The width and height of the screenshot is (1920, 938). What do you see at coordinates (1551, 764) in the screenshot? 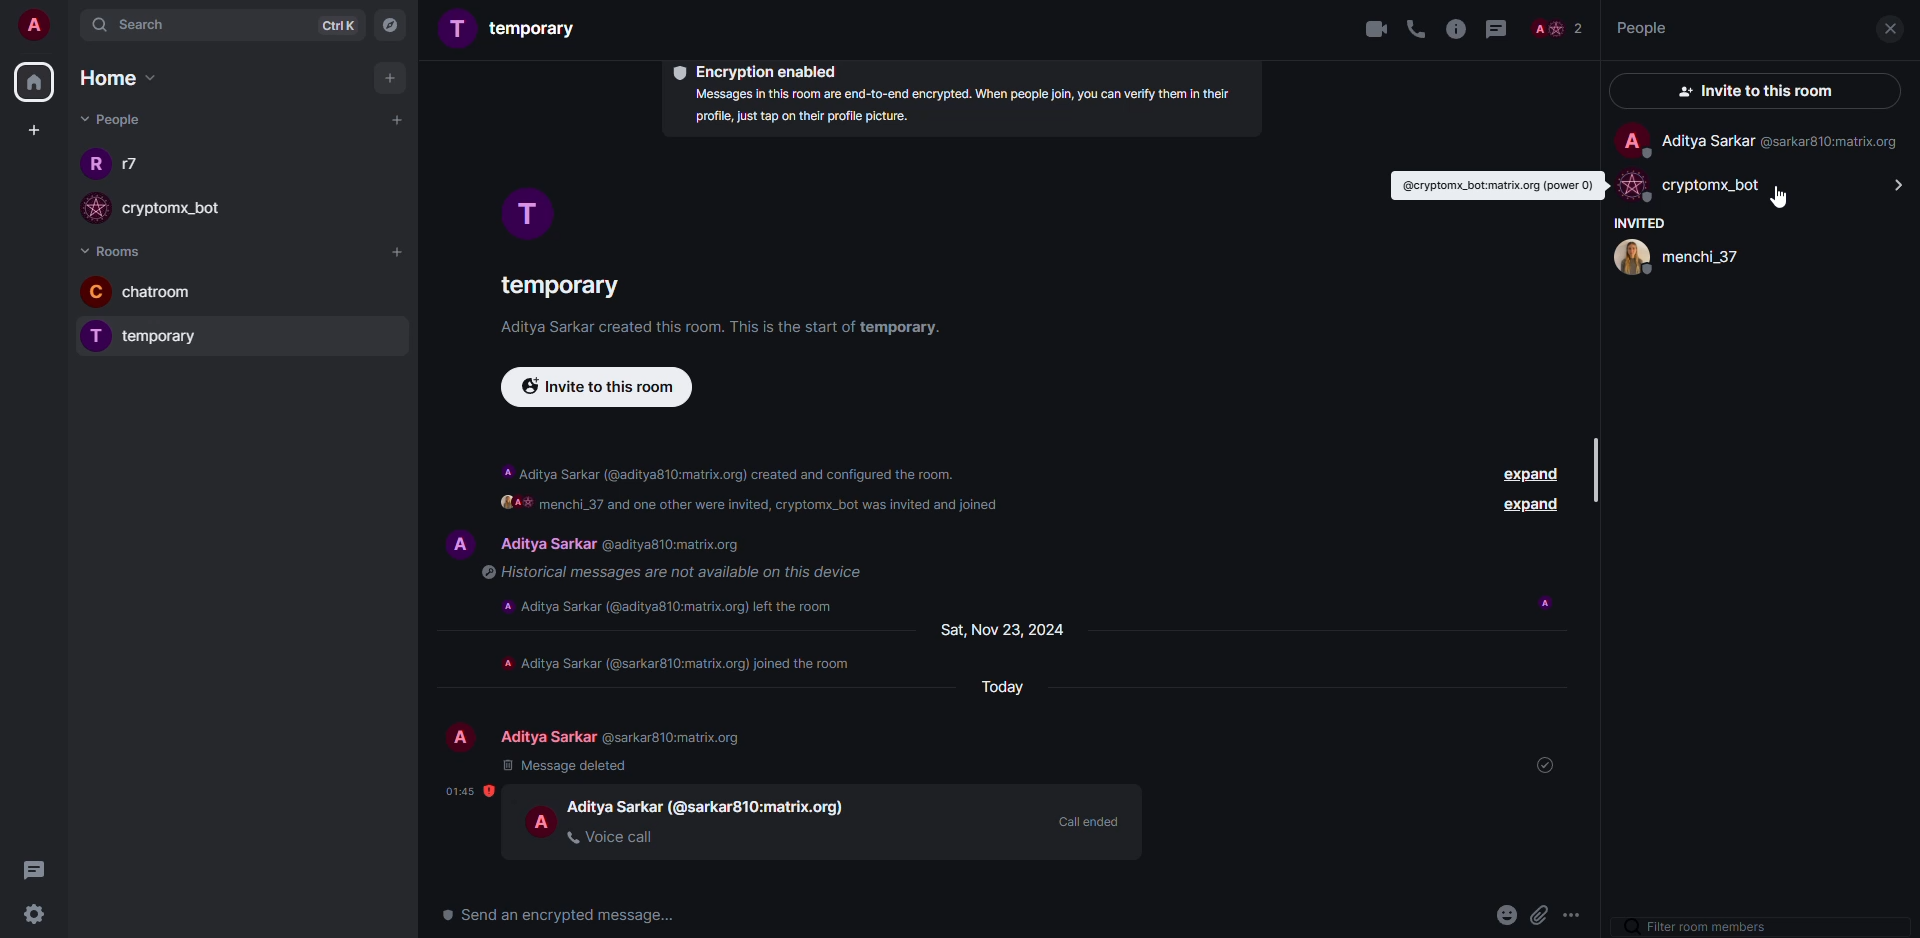
I see `sent` at bounding box center [1551, 764].